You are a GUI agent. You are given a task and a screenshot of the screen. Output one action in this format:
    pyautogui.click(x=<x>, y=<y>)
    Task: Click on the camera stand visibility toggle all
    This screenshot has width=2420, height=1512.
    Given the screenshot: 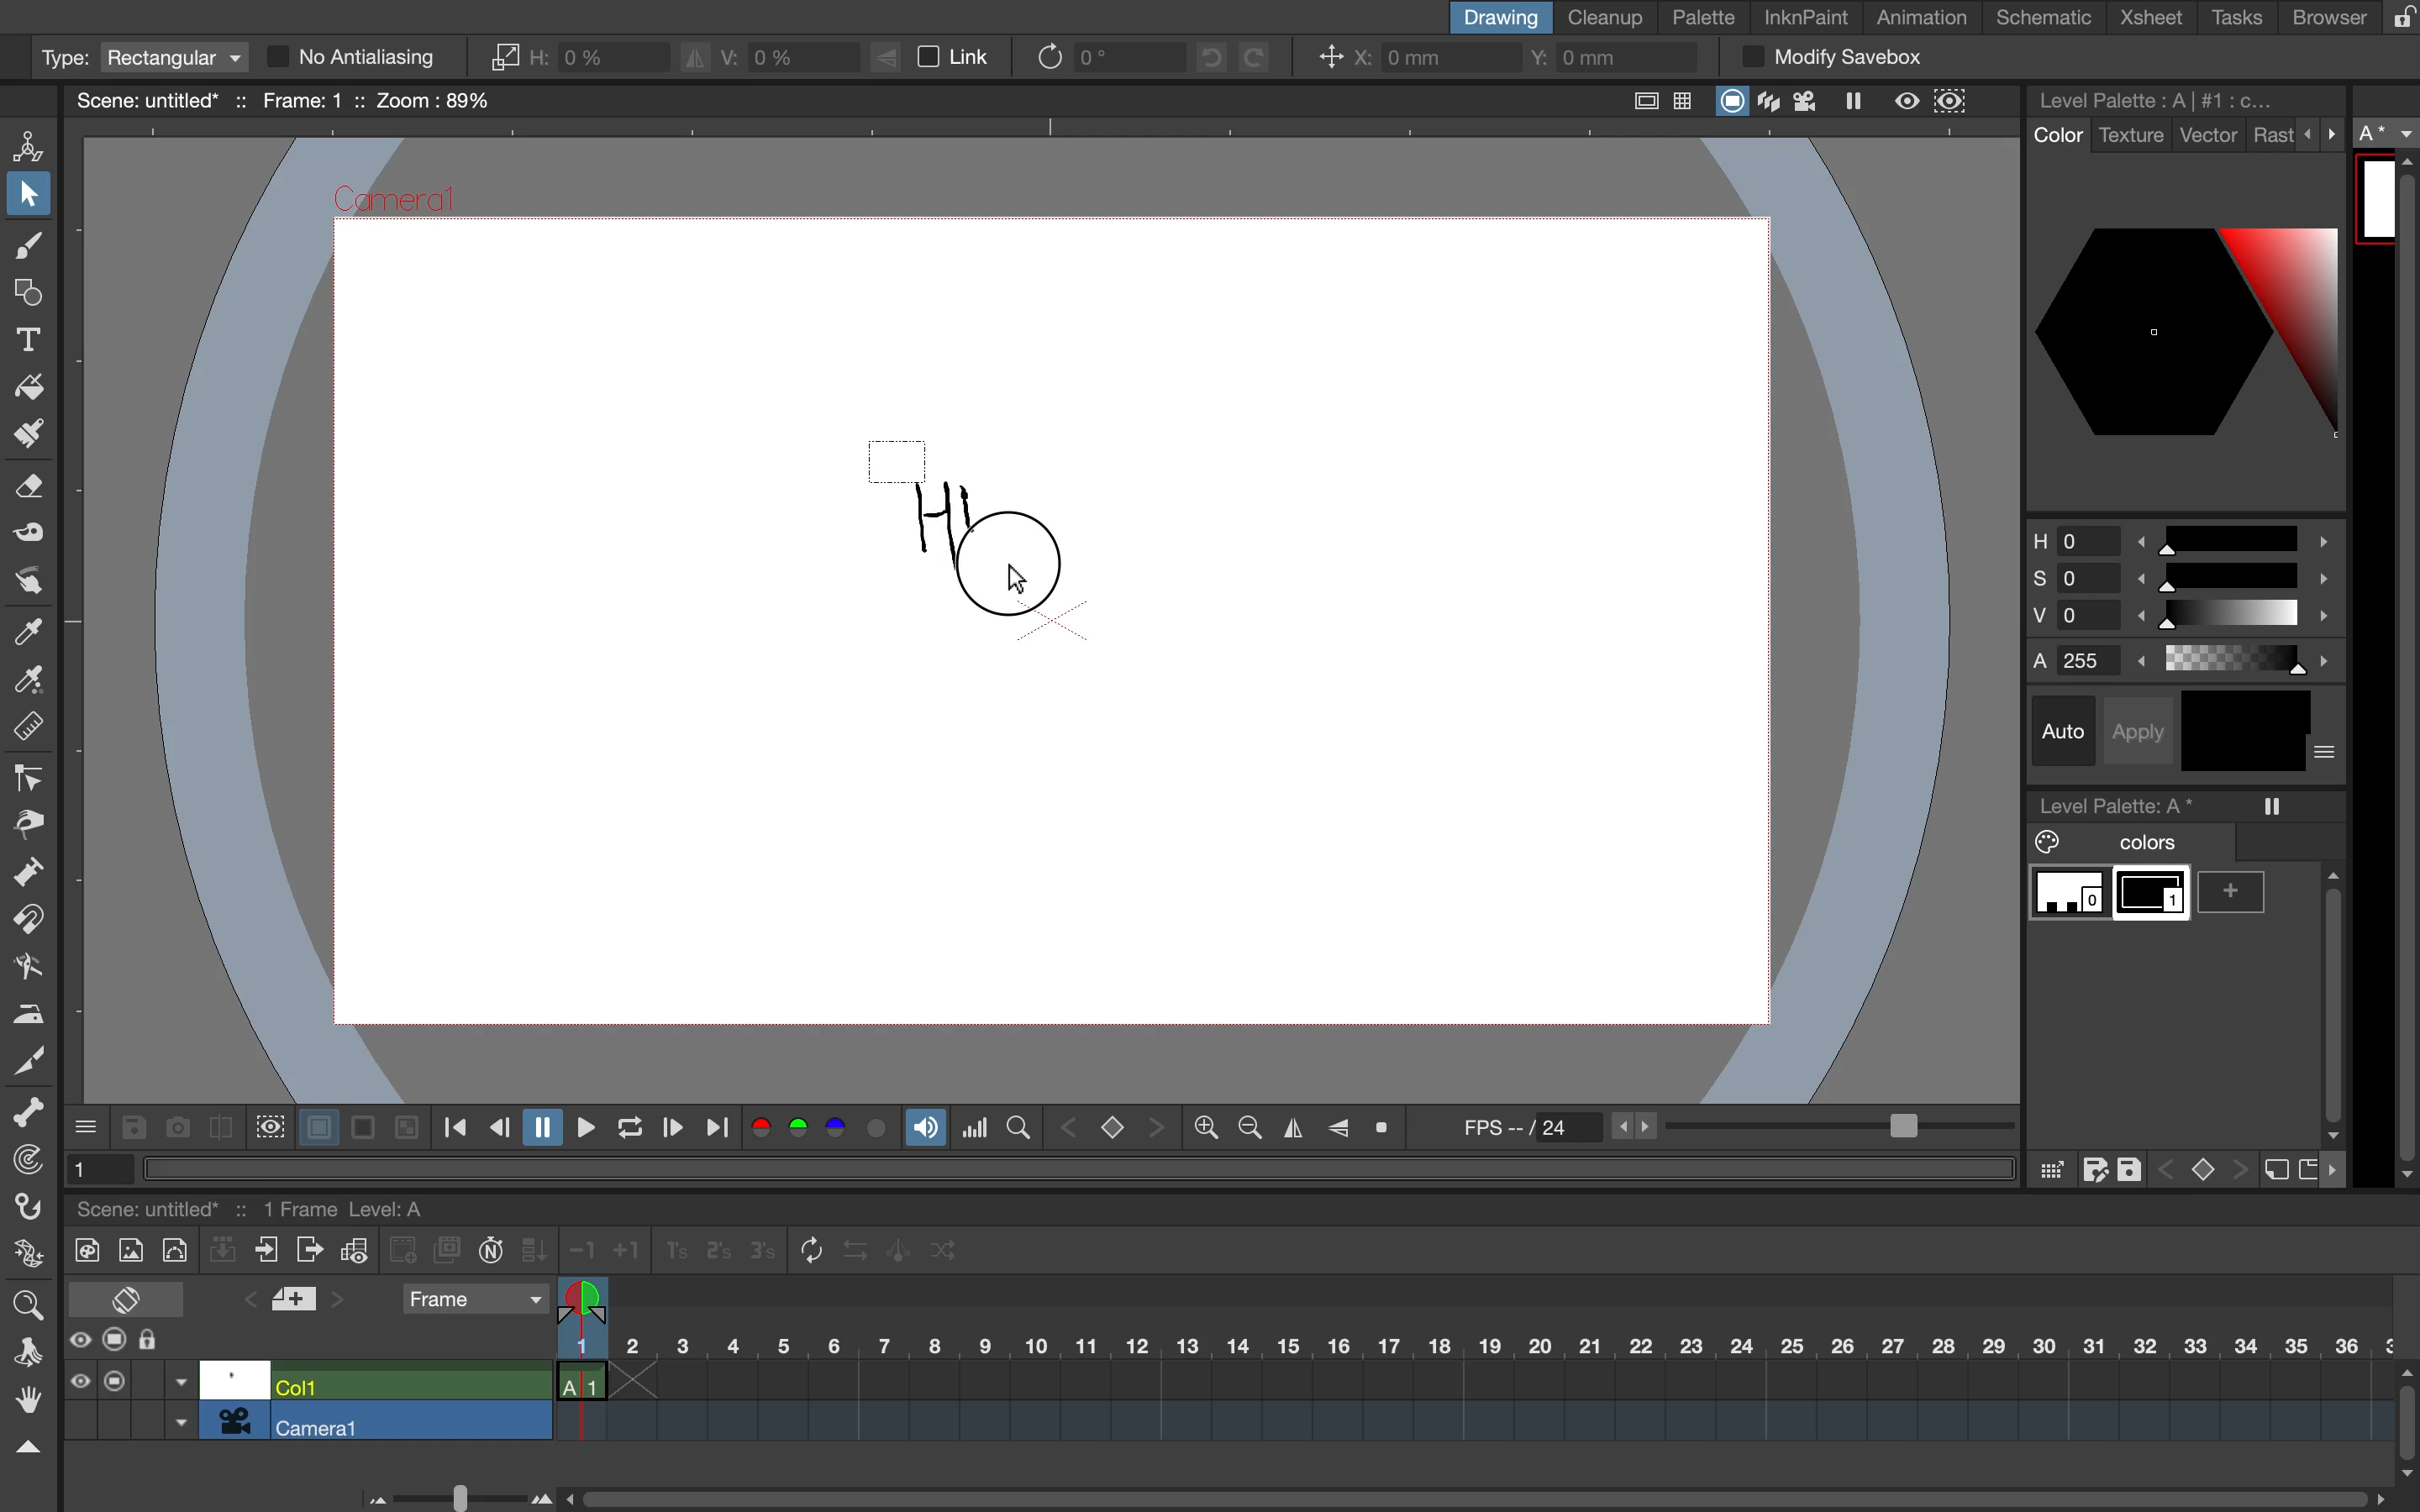 What is the action you would take?
    pyautogui.click(x=115, y=1341)
    